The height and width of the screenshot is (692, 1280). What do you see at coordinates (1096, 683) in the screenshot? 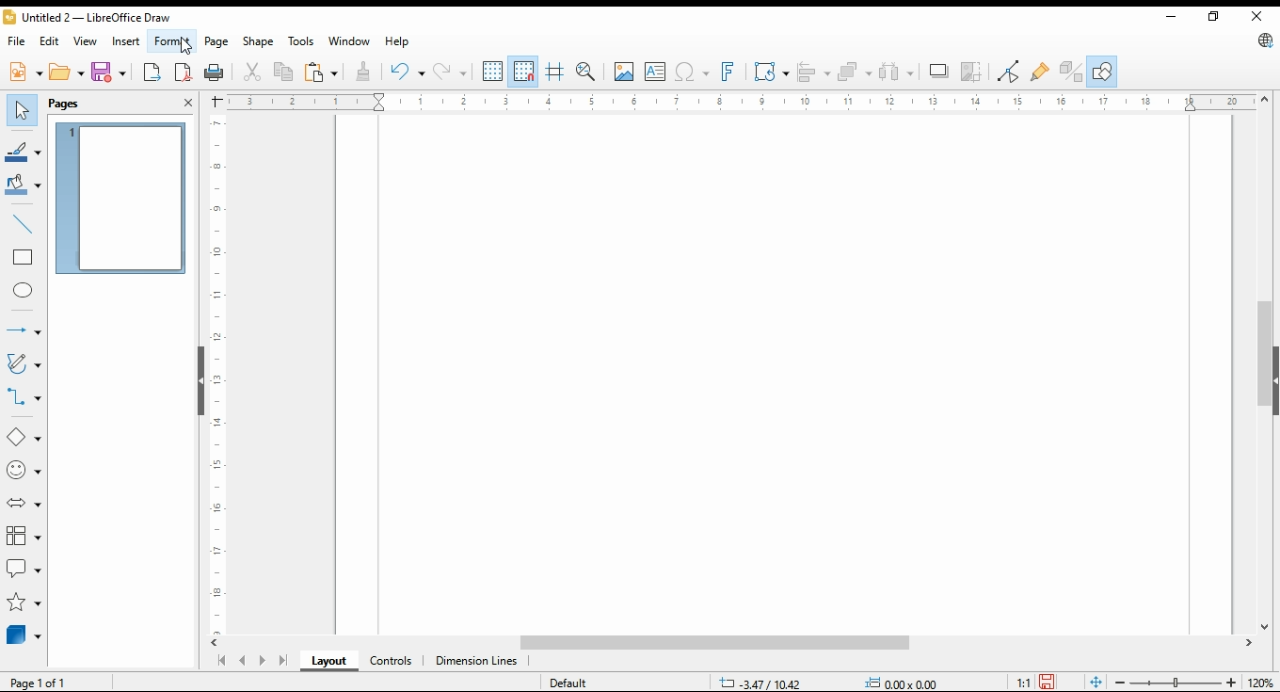
I see `fit page to window` at bounding box center [1096, 683].